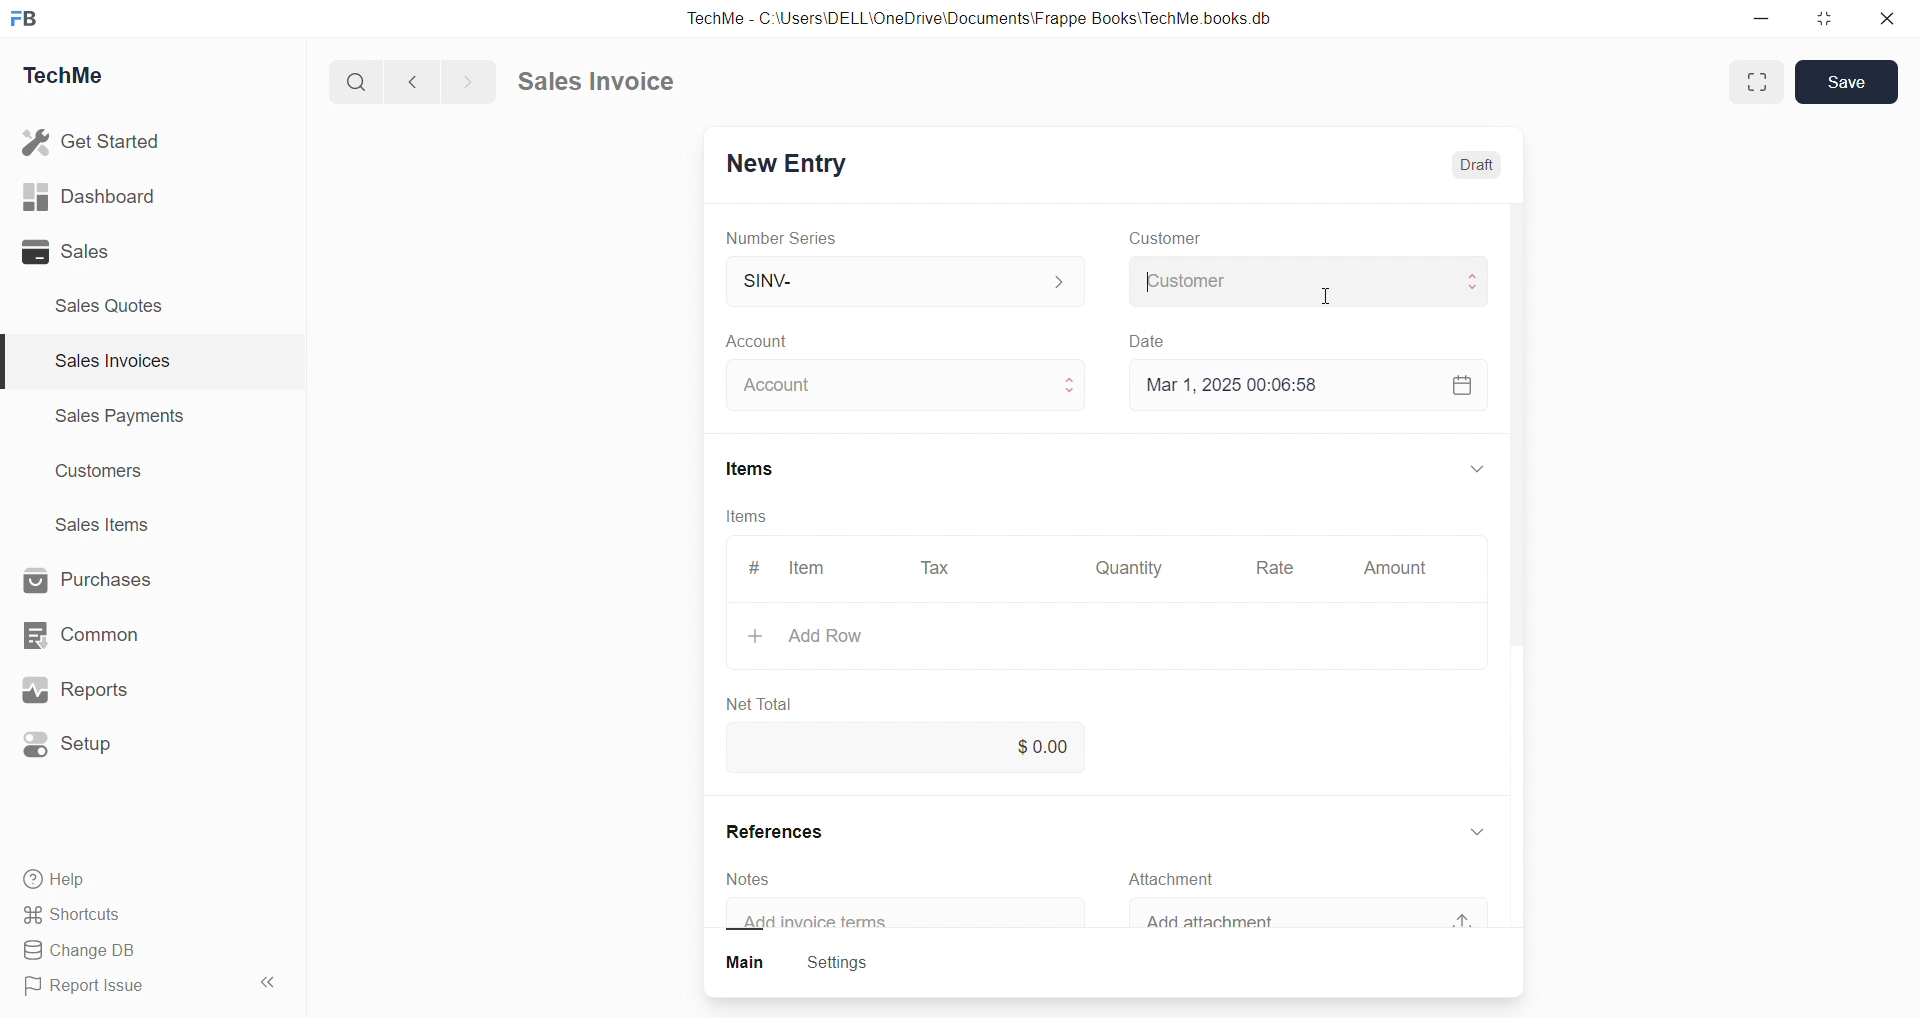 This screenshot has width=1920, height=1018. Describe the element at coordinates (1484, 167) in the screenshot. I see `Draft` at that location.